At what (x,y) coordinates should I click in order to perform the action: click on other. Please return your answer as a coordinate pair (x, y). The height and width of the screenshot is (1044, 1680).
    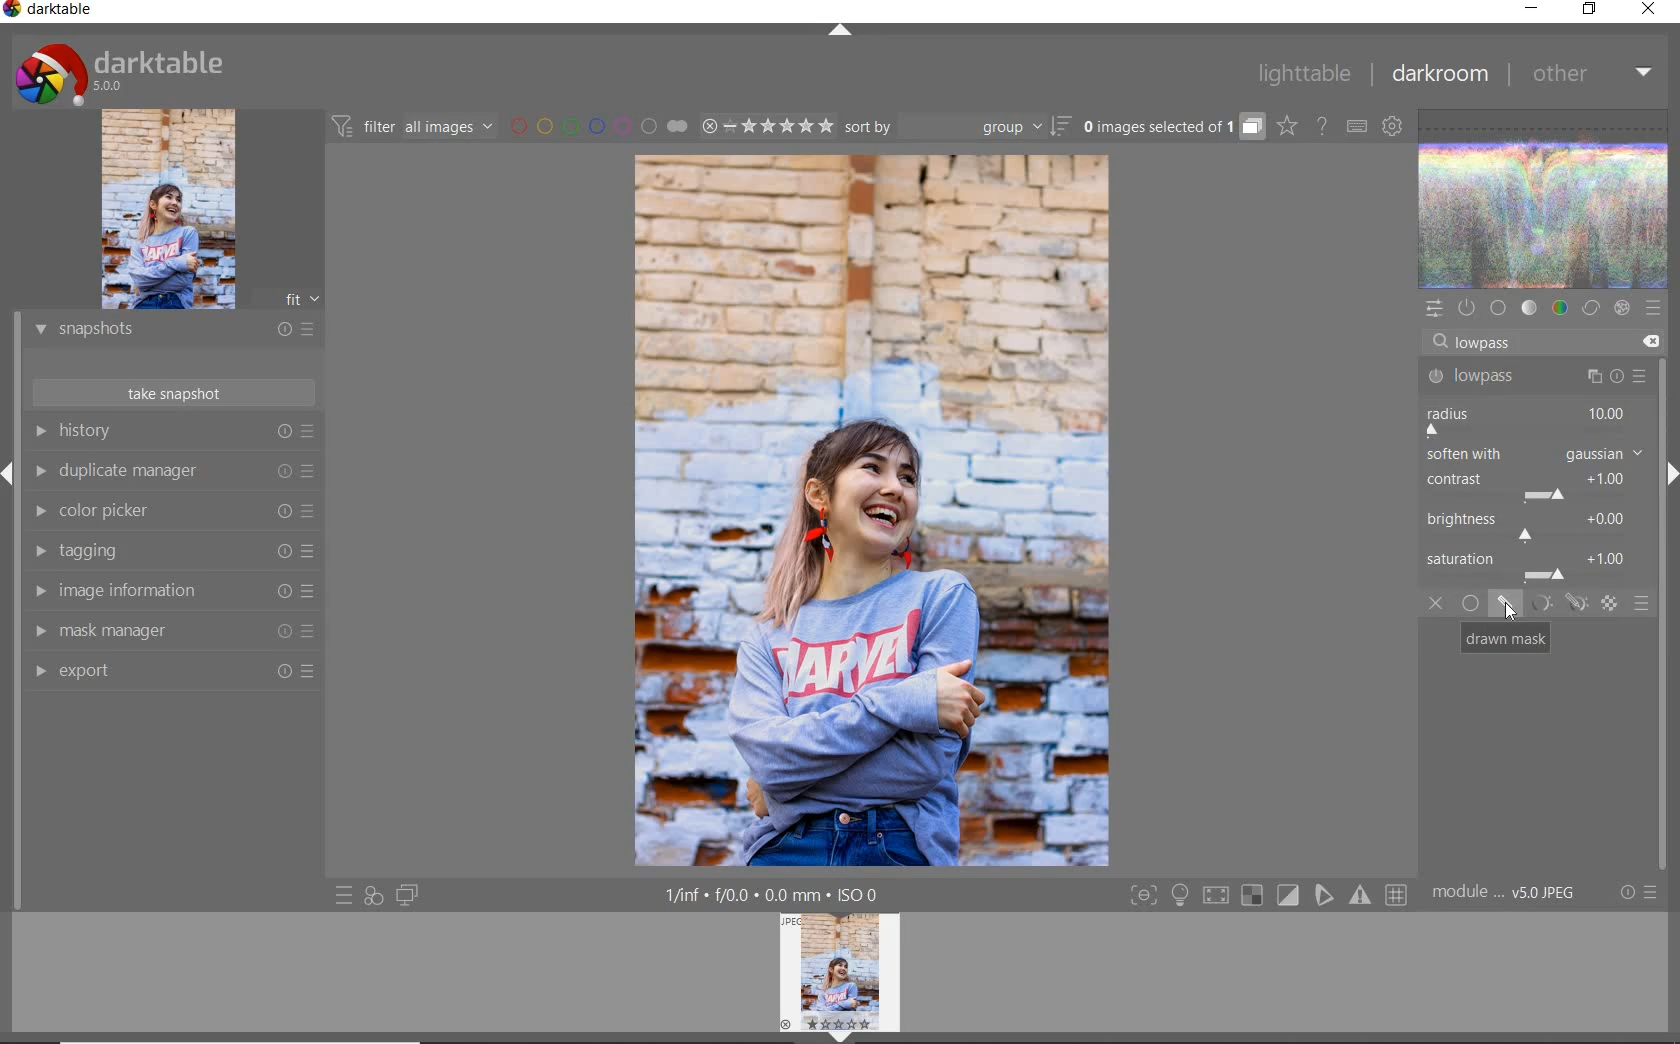
    Looking at the image, I should click on (1591, 78).